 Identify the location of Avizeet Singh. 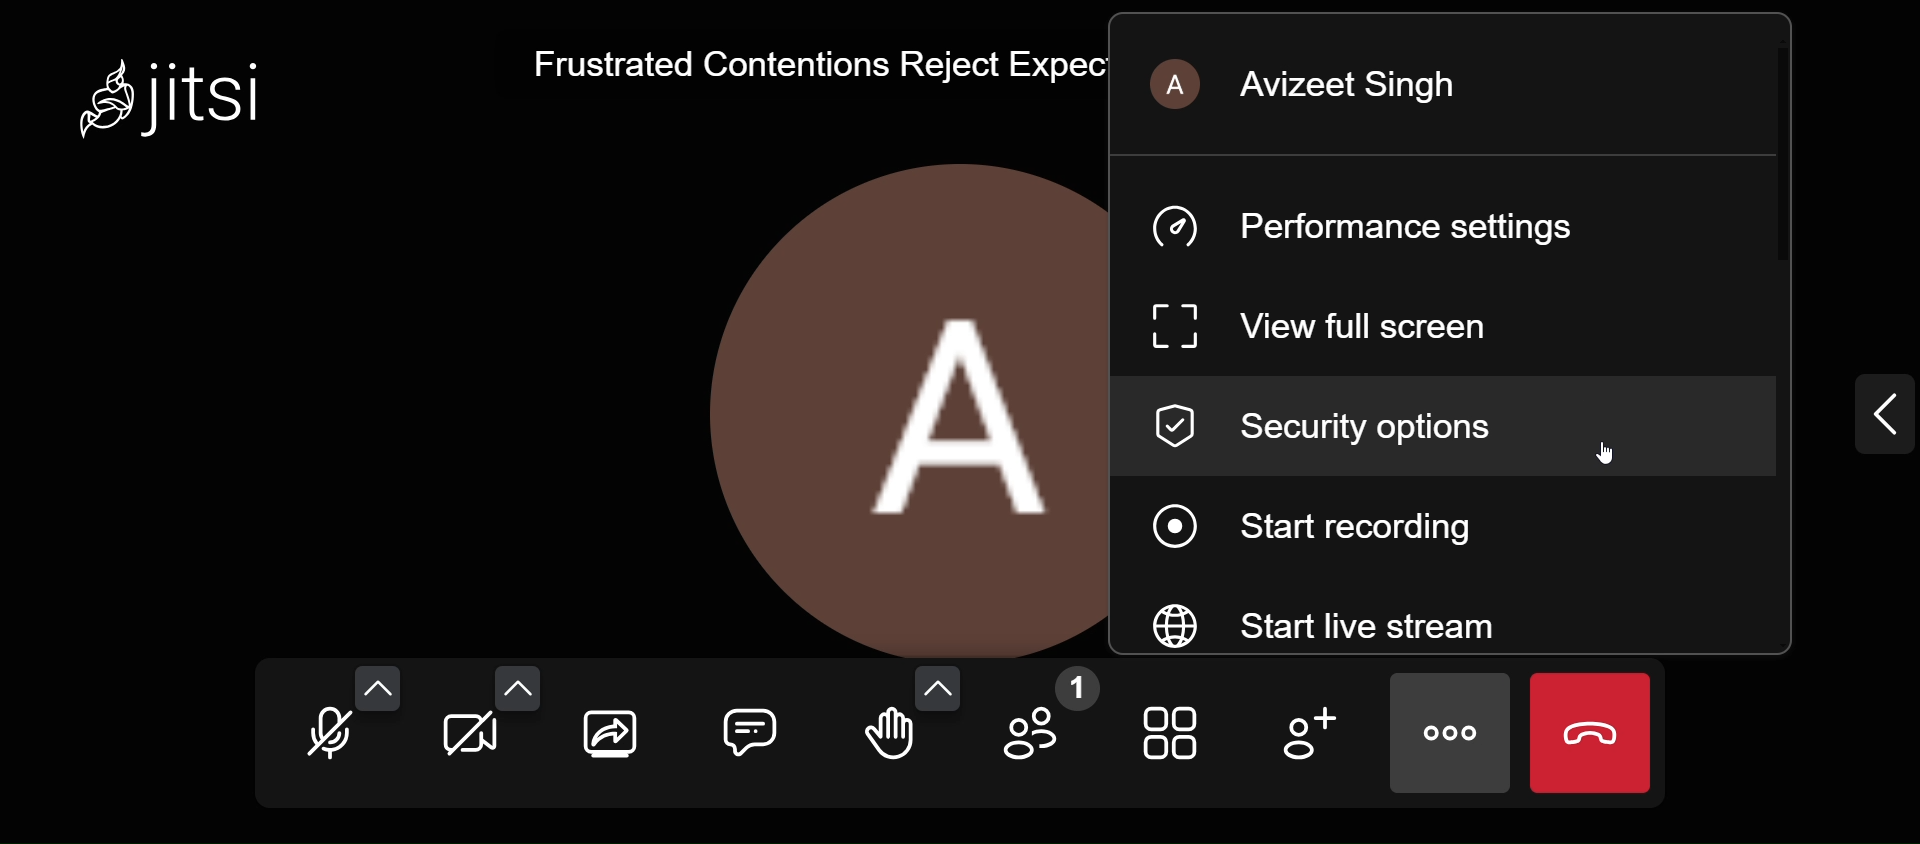
(1322, 81).